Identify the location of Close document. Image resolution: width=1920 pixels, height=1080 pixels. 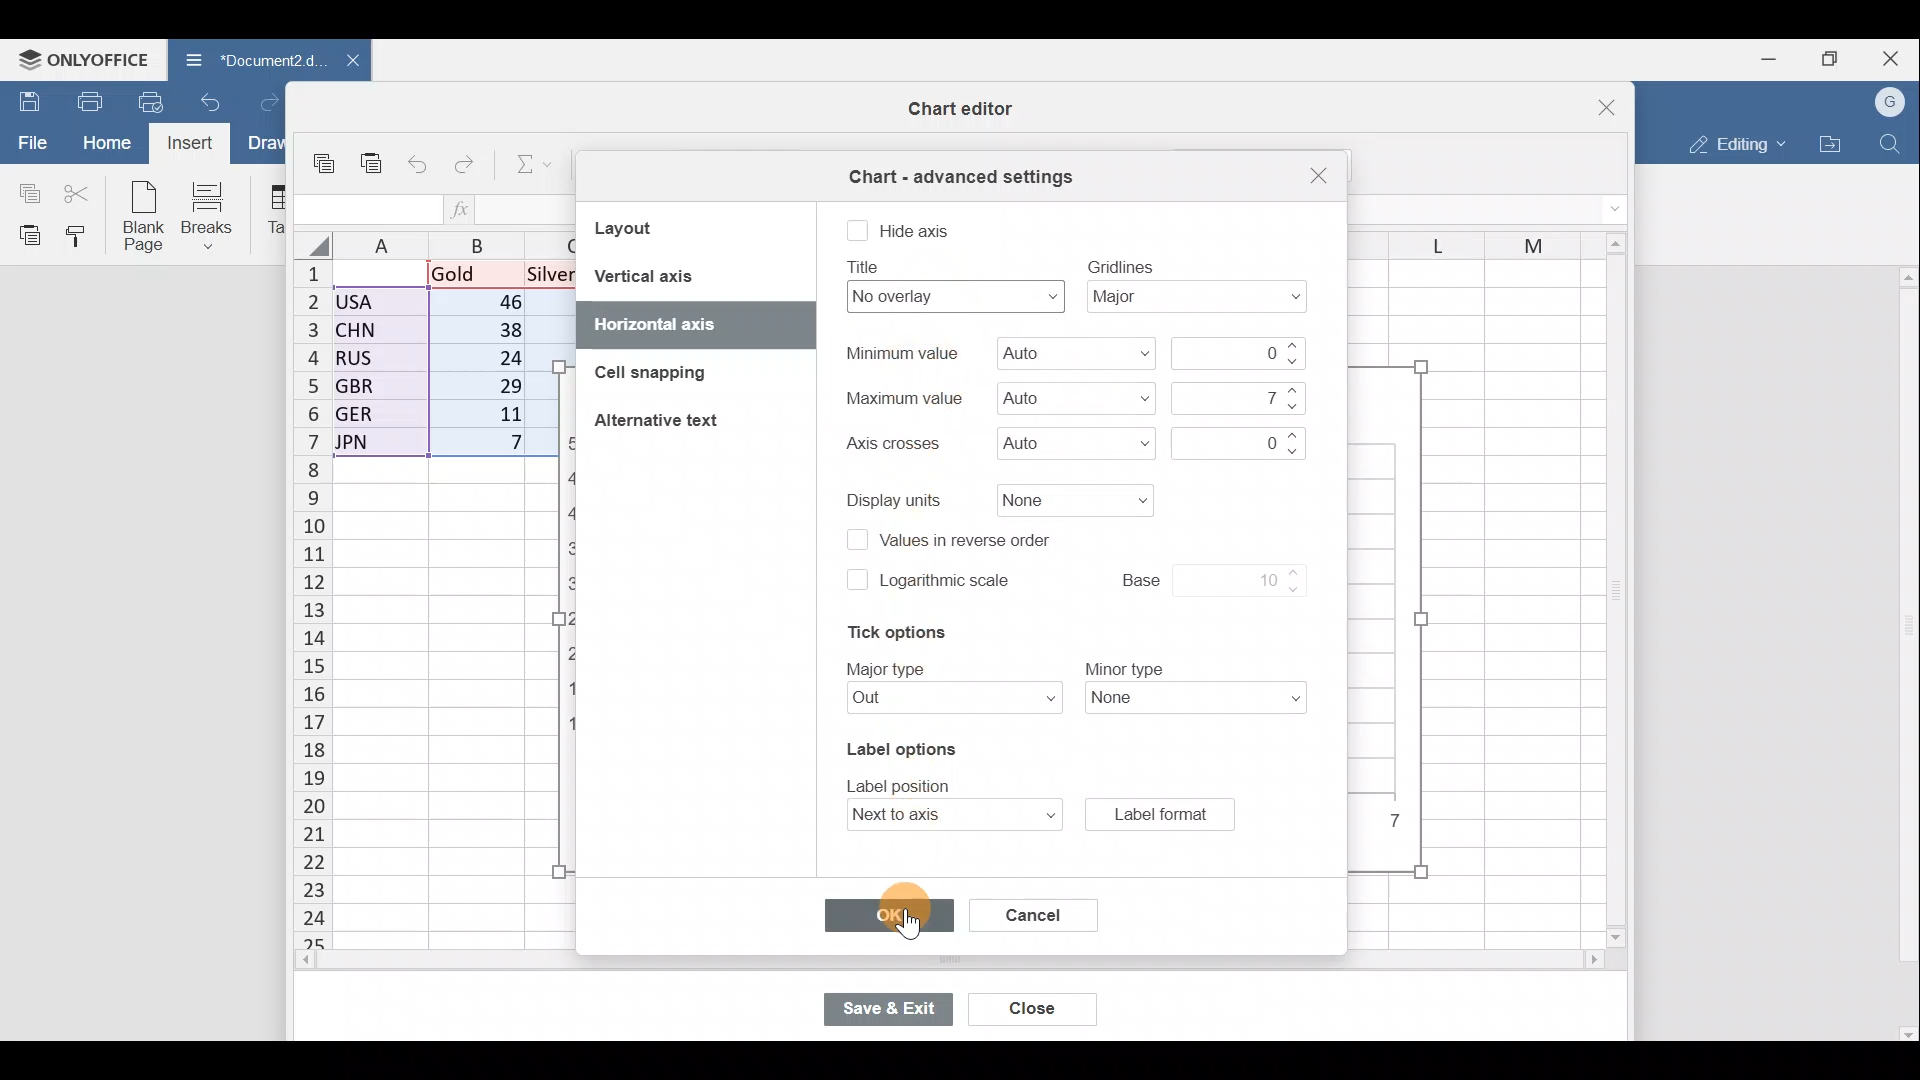
(342, 62).